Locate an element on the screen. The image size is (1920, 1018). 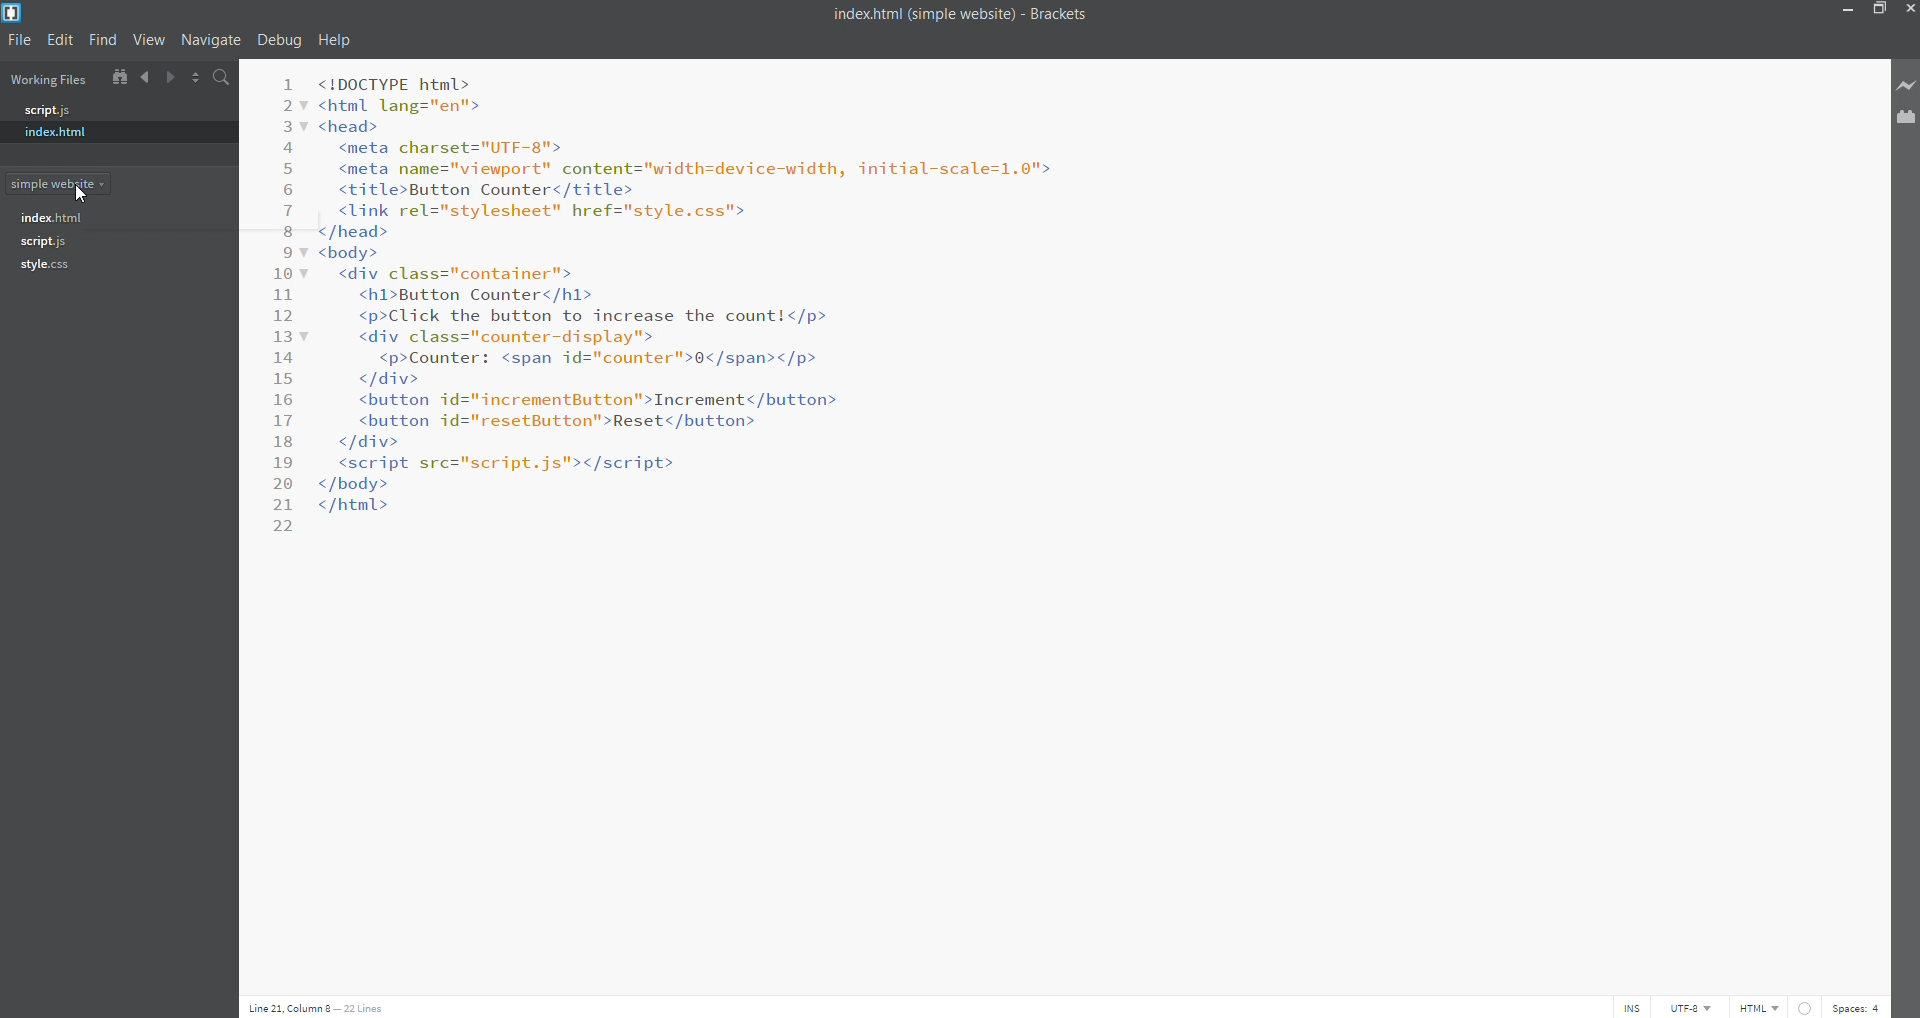
close is located at coordinates (1908, 10).